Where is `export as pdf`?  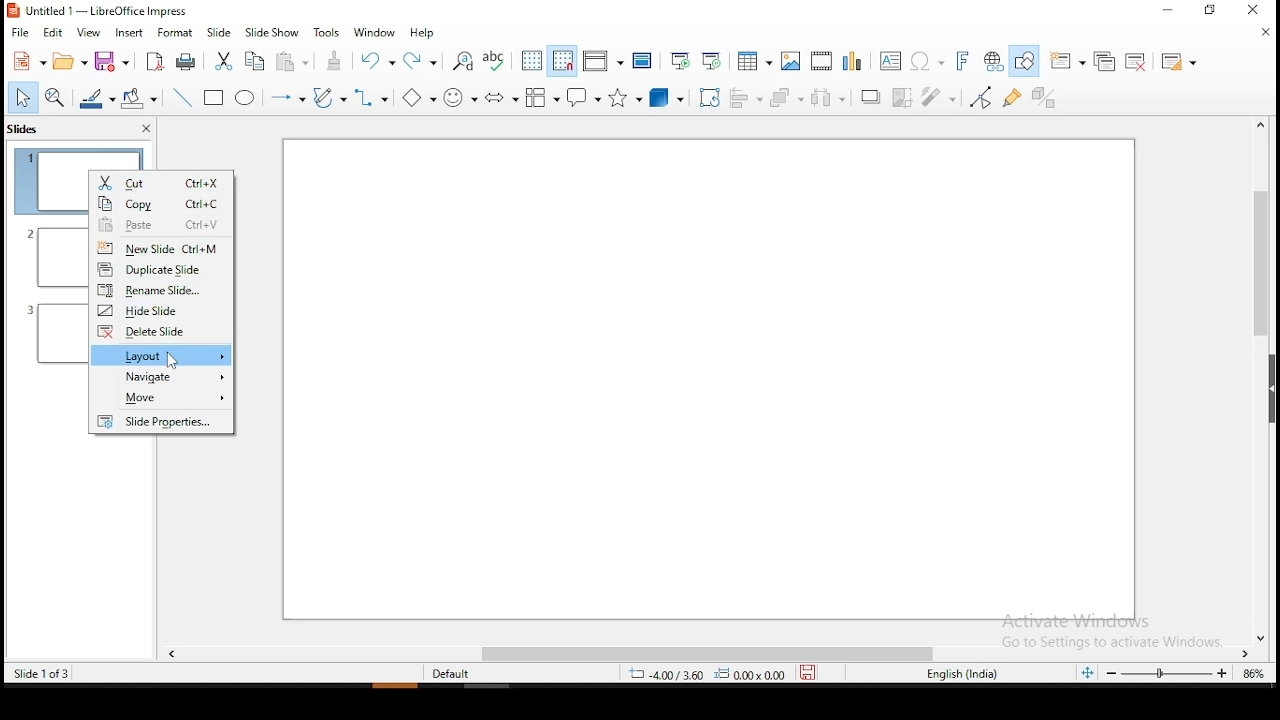
export as pdf is located at coordinates (153, 64).